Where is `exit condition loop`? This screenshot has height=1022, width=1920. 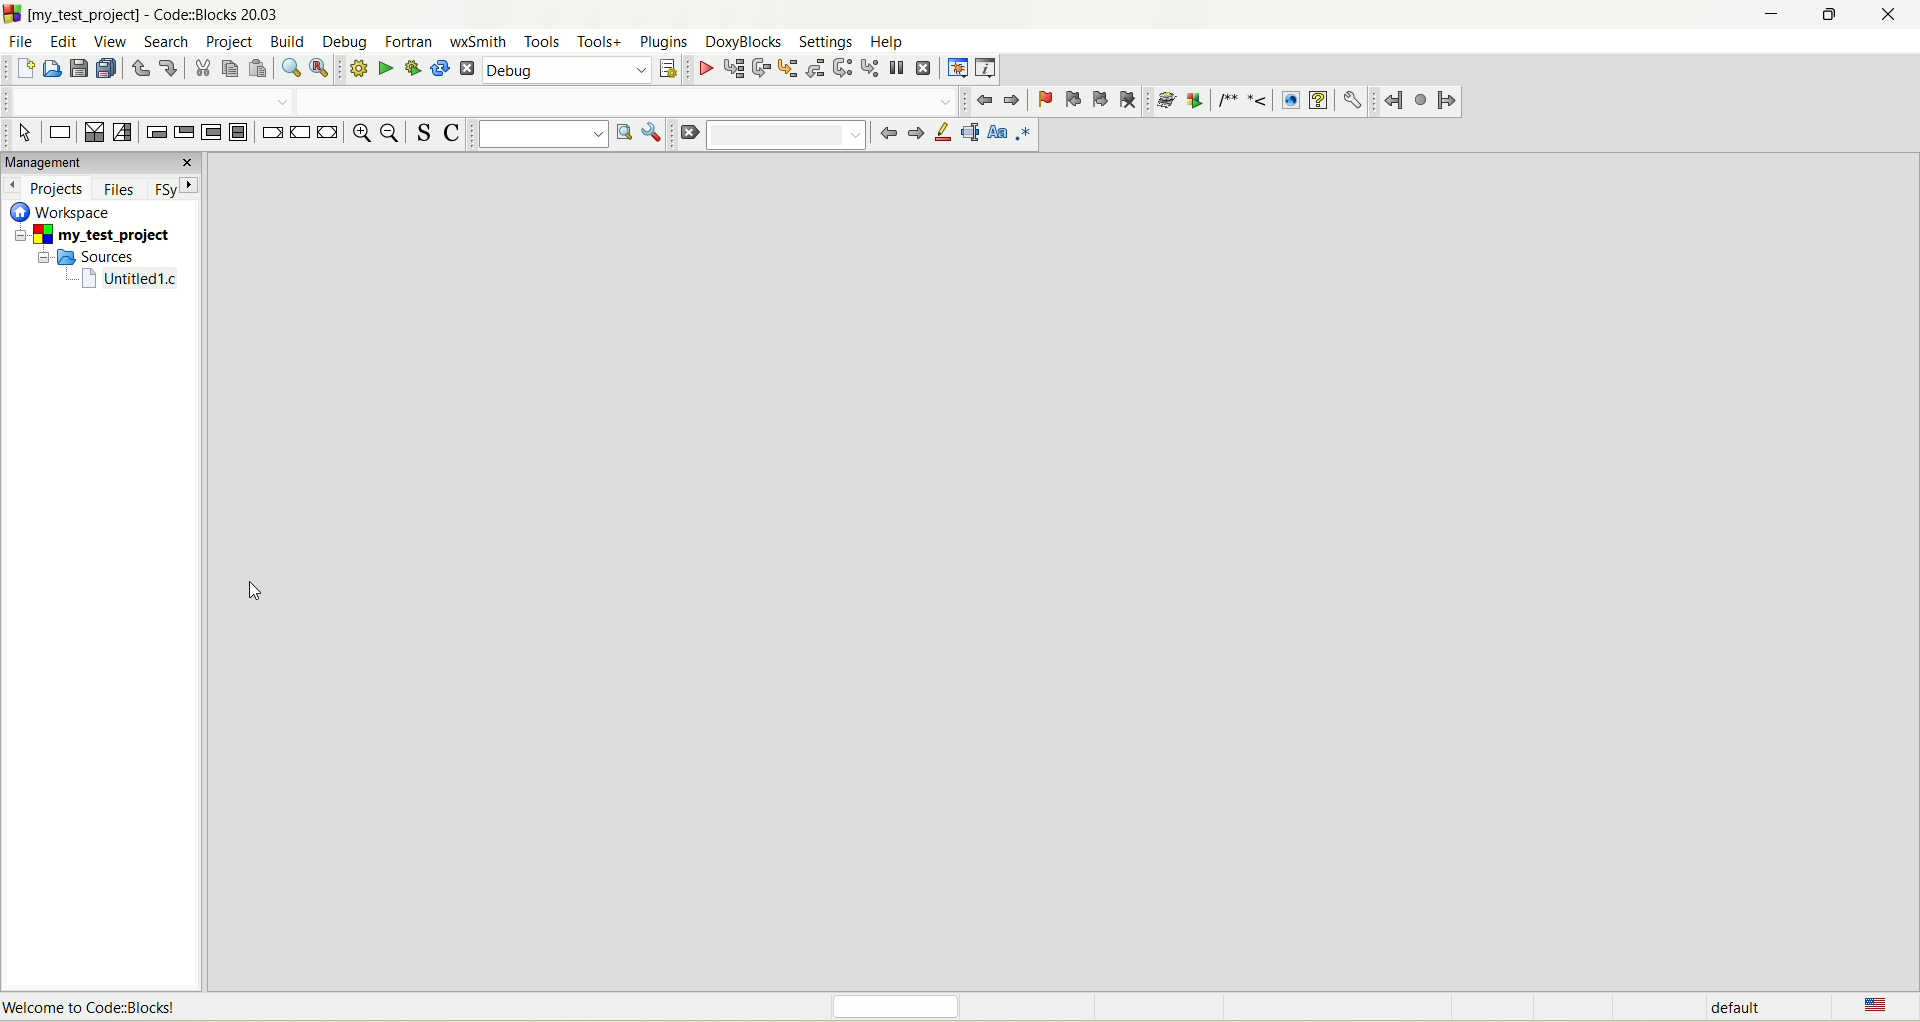
exit condition loop is located at coordinates (184, 131).